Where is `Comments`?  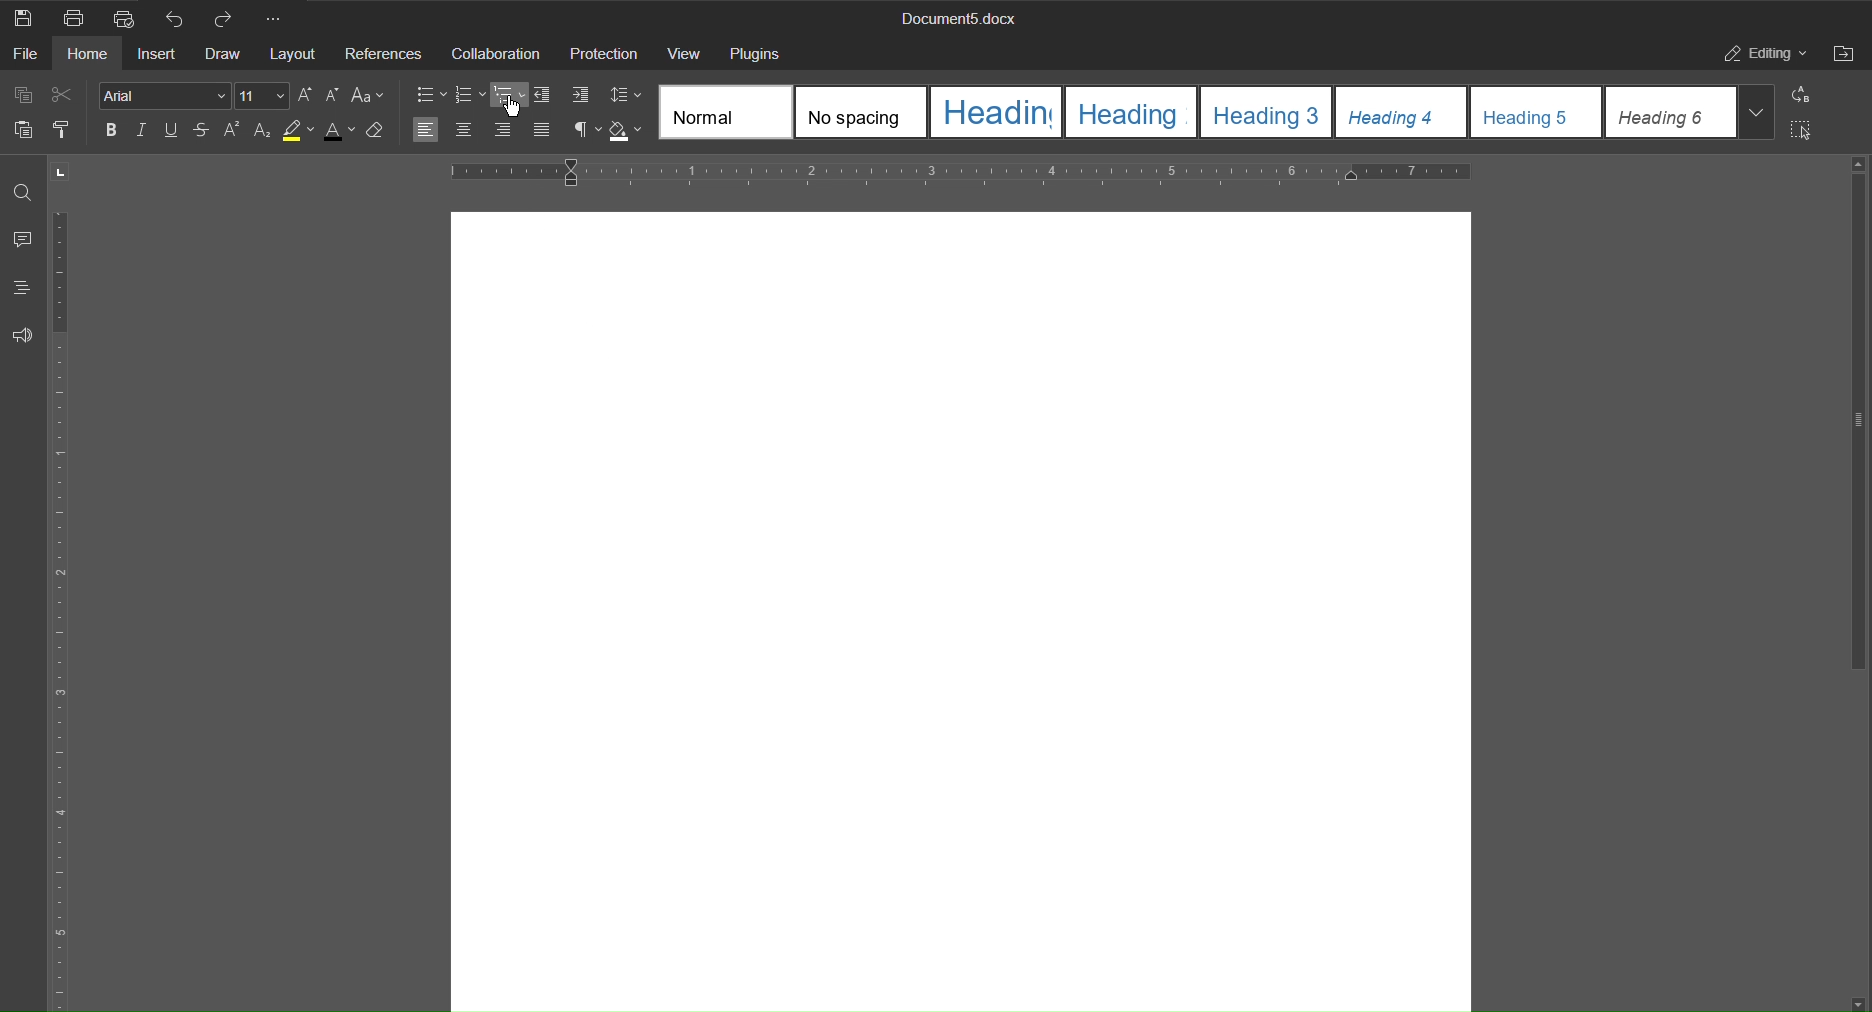
Comments is located at coordinates (25, 242).